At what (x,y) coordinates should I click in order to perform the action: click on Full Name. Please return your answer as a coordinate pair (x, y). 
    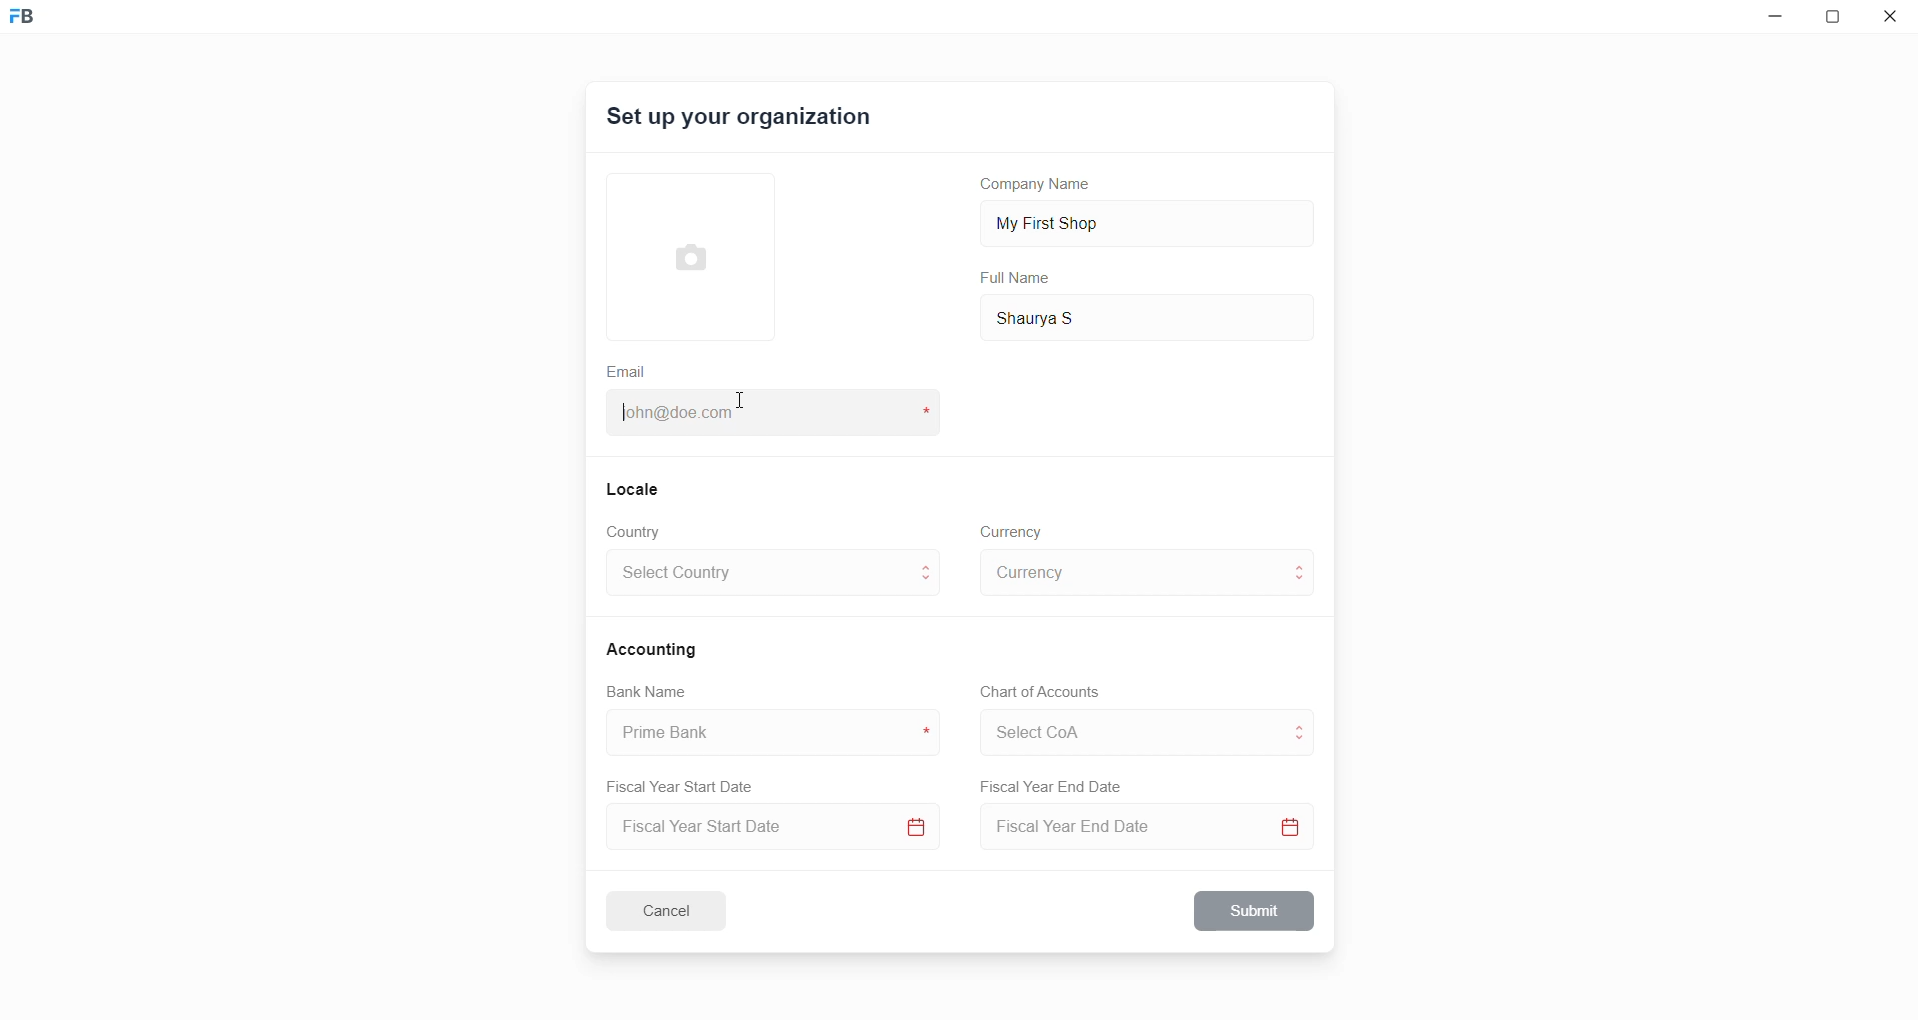
    Looking at the image, I should click on (1017, 278).